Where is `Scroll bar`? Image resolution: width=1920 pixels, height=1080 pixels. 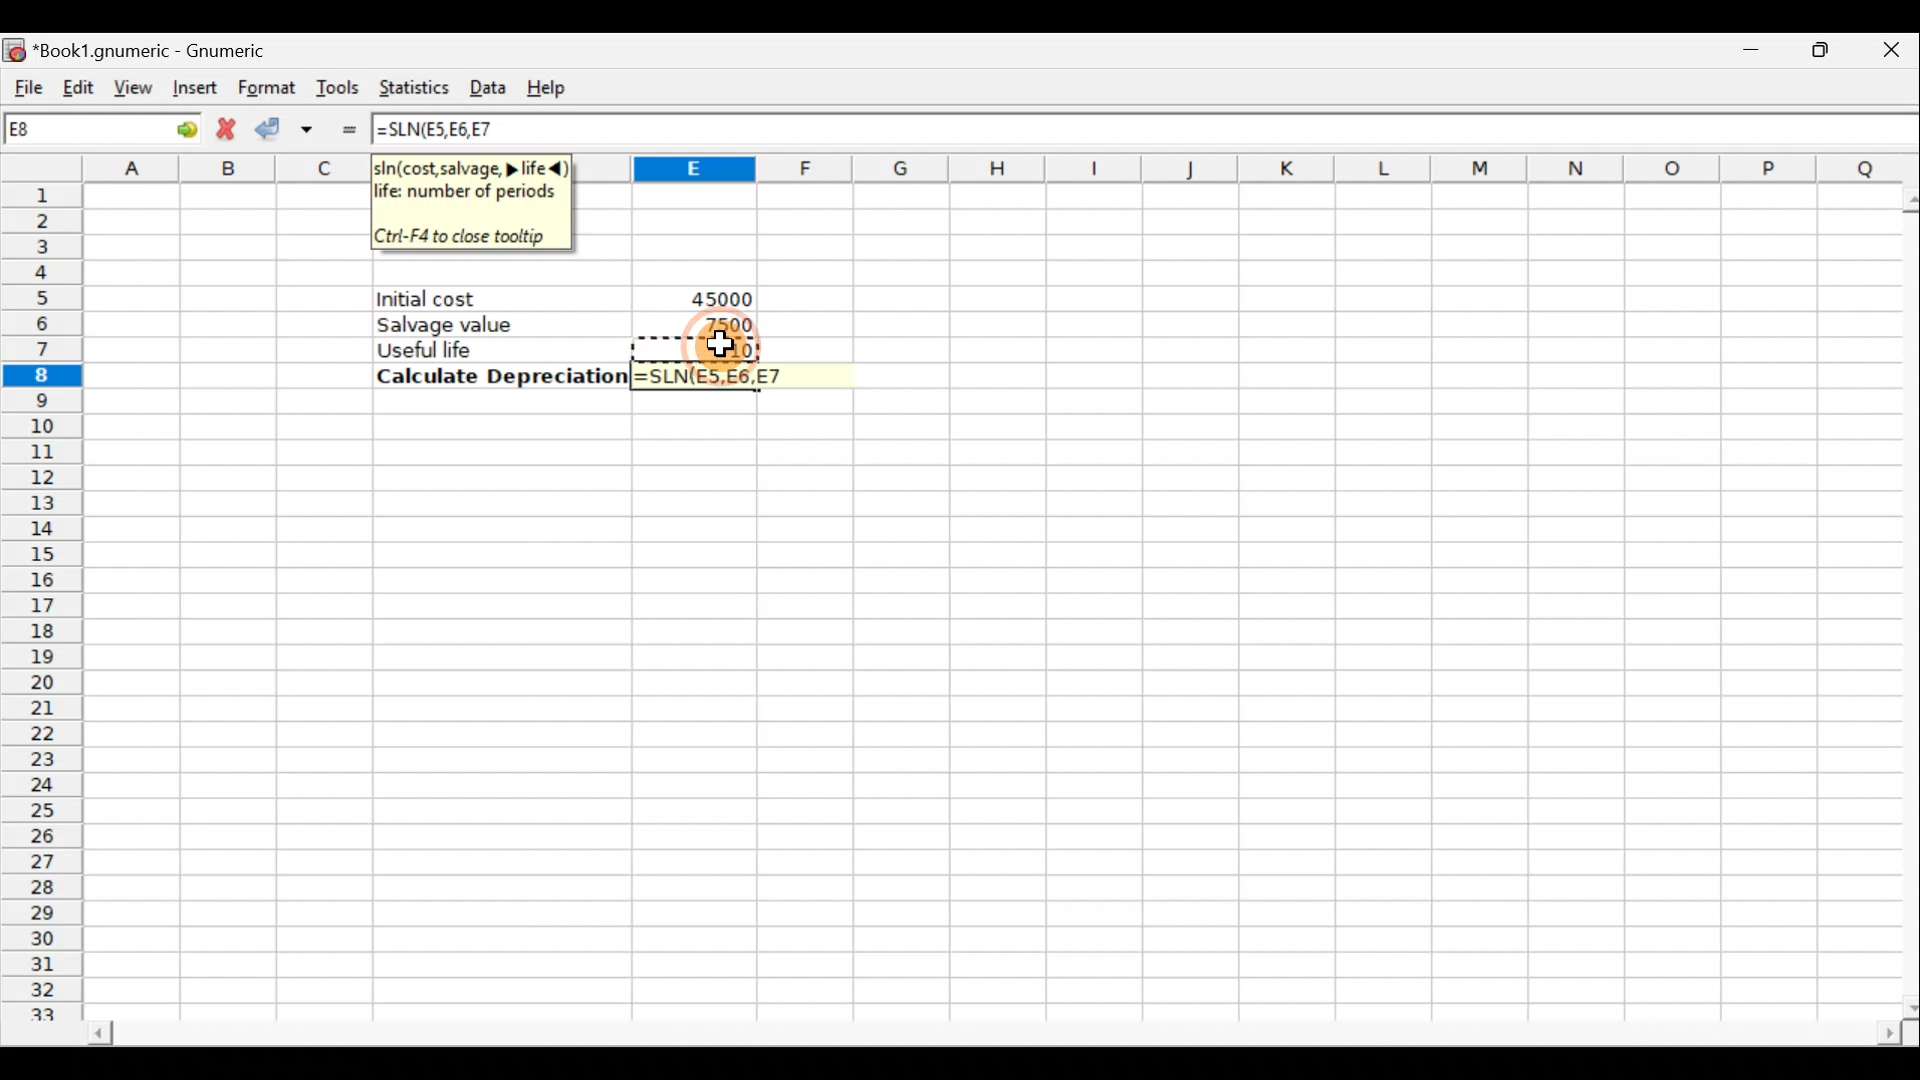 Scroll bar is located at coordinates (1901, 596).